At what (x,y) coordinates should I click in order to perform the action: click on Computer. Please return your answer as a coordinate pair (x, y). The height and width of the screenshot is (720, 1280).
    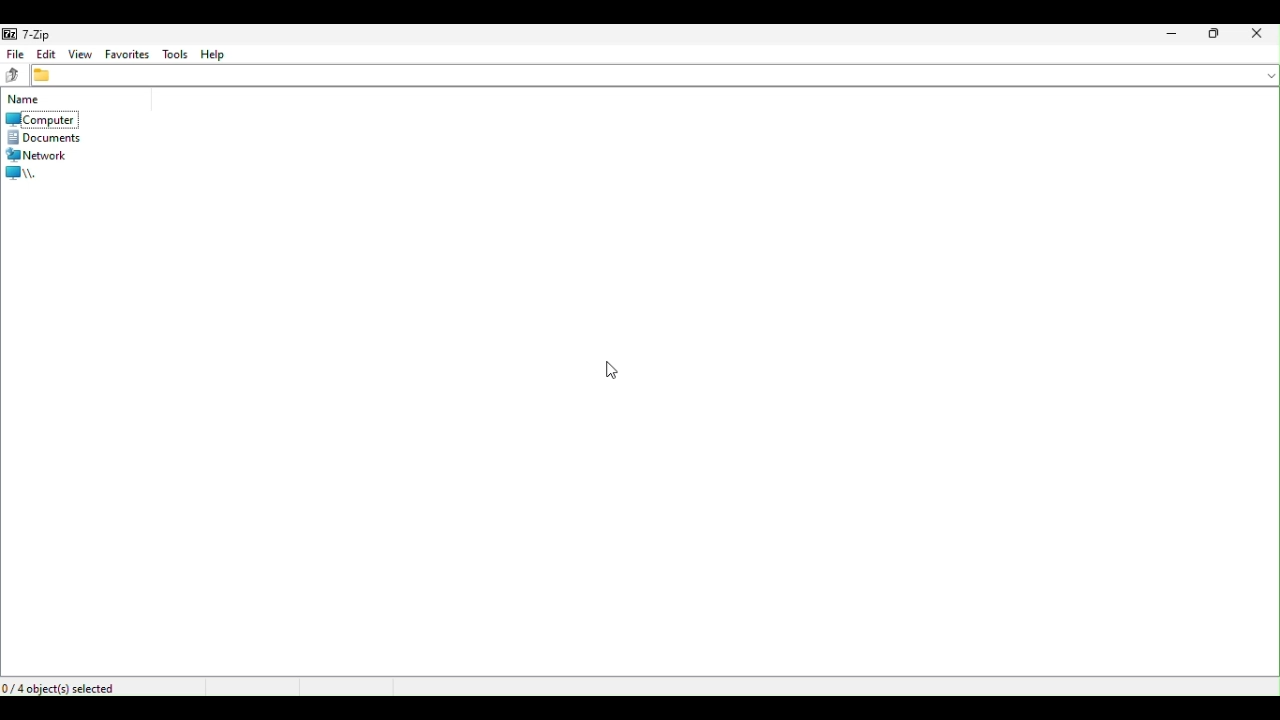
    Looking at the image, I should click on (45, 111).